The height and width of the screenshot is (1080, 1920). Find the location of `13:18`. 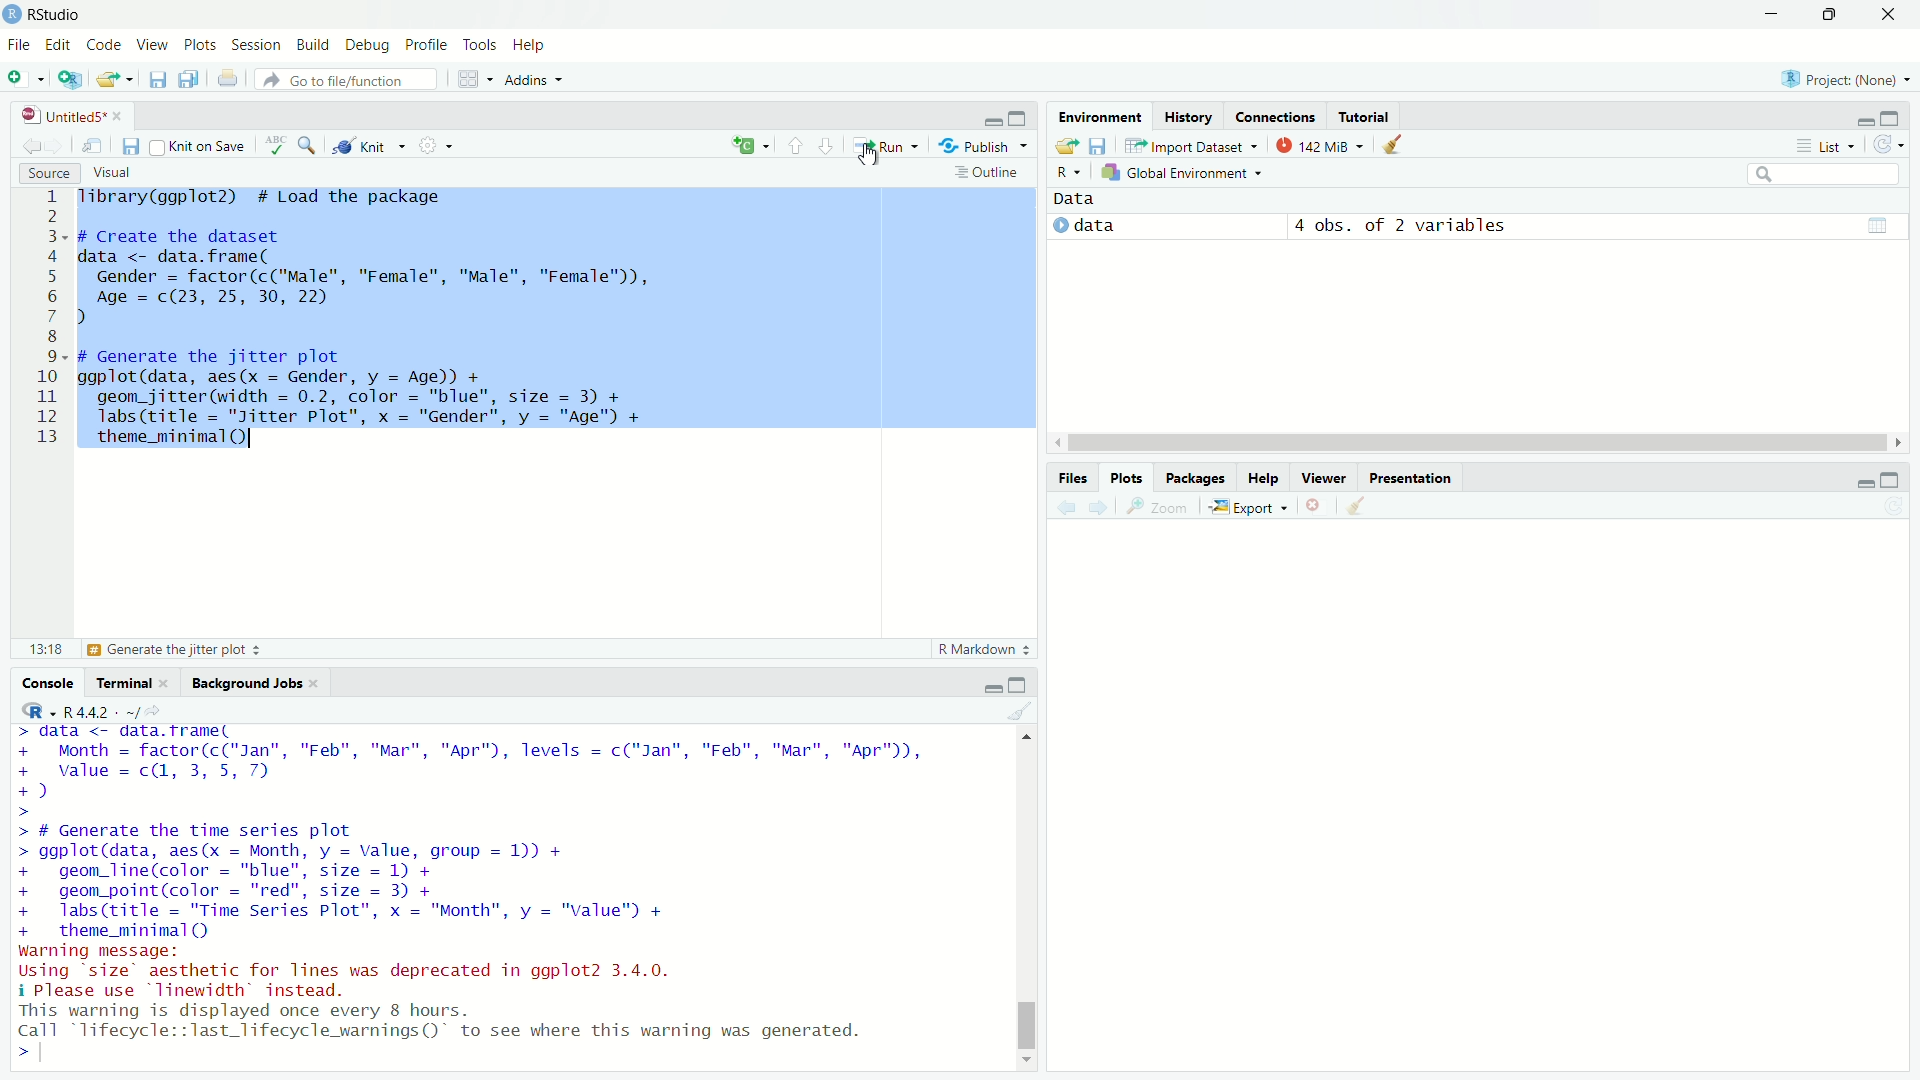

13:18 is located at coordinates (35, 648).